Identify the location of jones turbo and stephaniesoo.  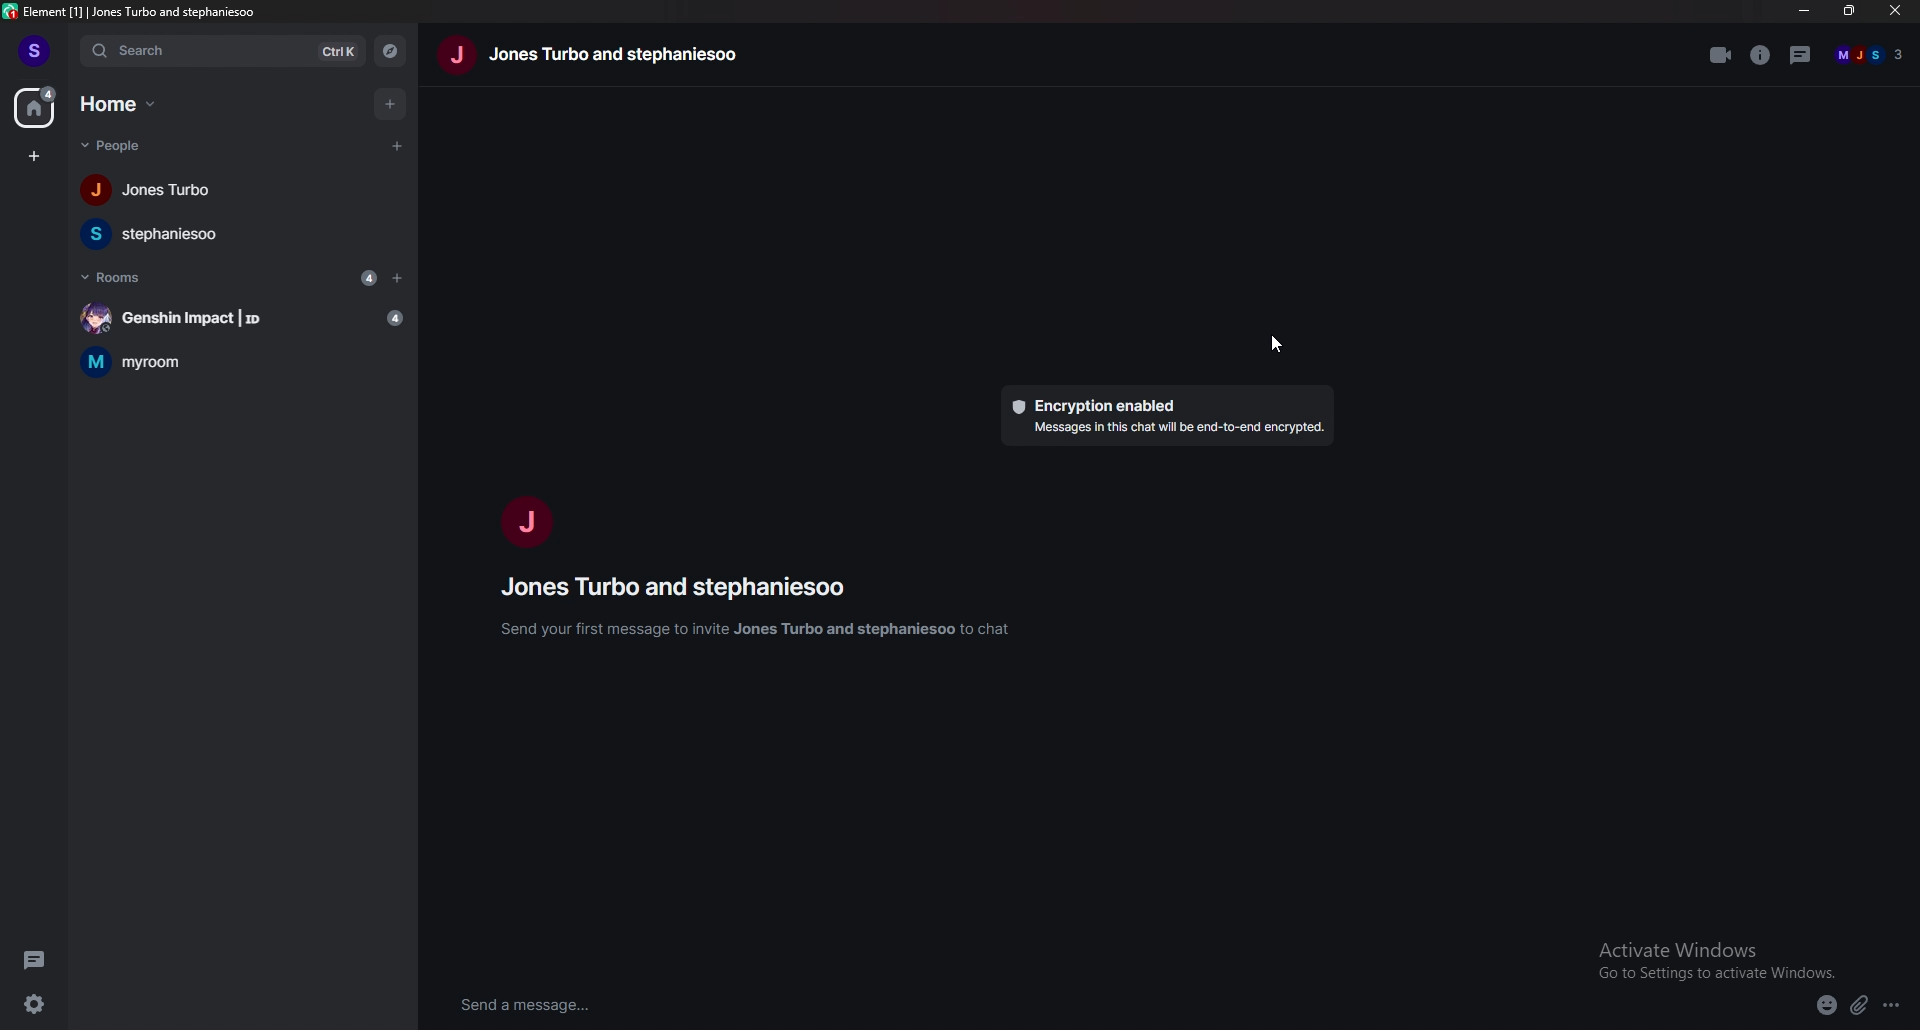
(631, 58).